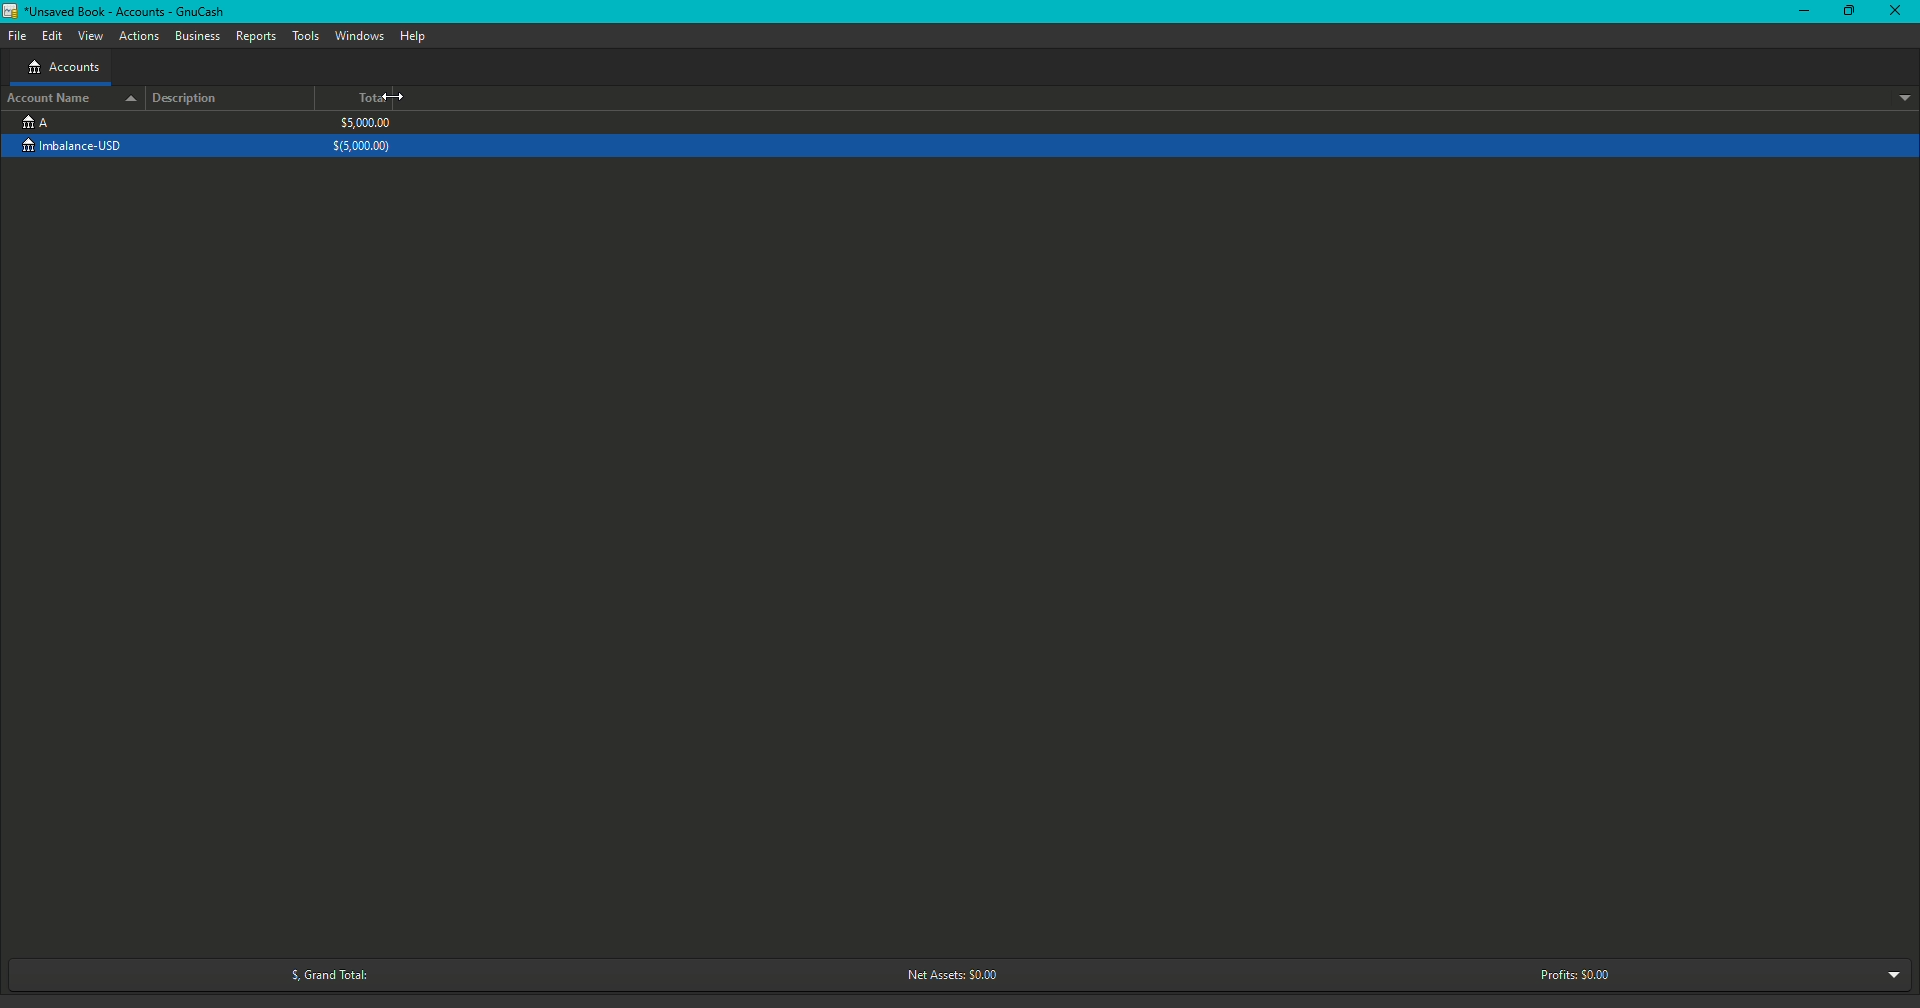 The width and height of the screenshot is (1920, 1008). Describe the element at coordinates (198, 37) in the screenshot. I see `Business` at that location.